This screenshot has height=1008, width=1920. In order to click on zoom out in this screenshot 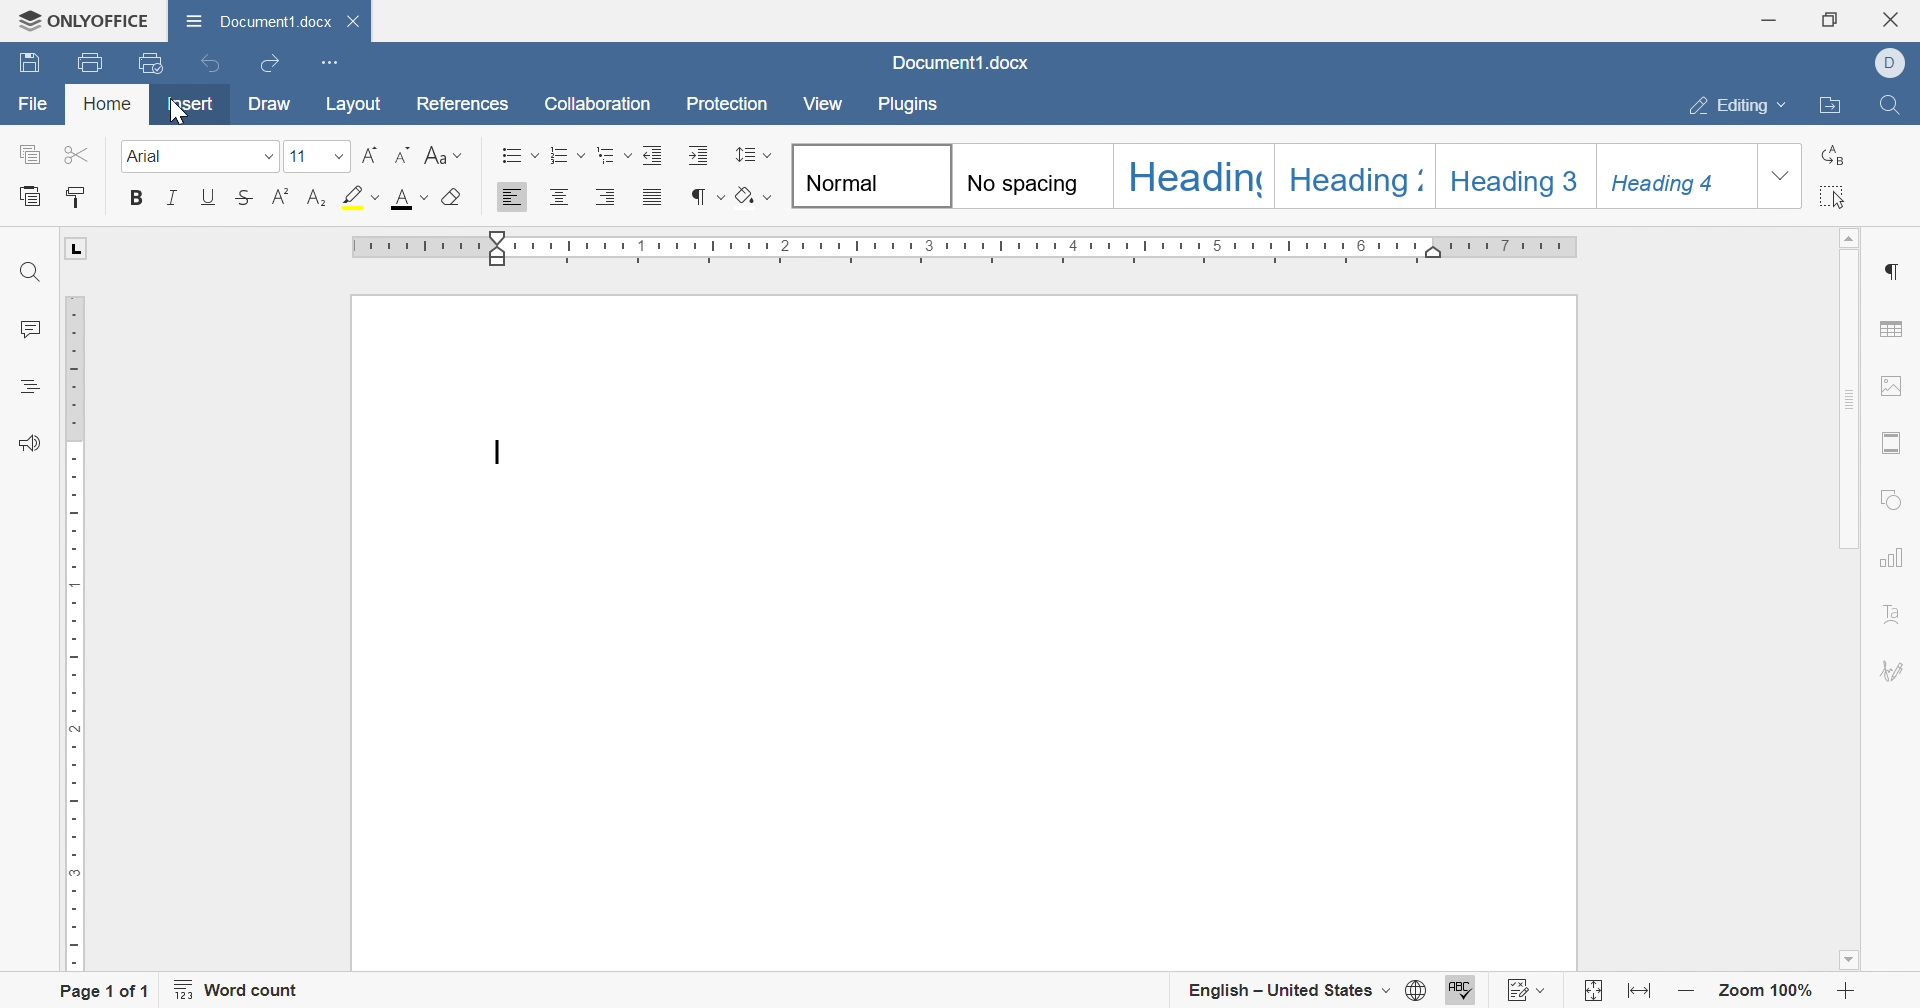, I will do `click(1683, 990)`.